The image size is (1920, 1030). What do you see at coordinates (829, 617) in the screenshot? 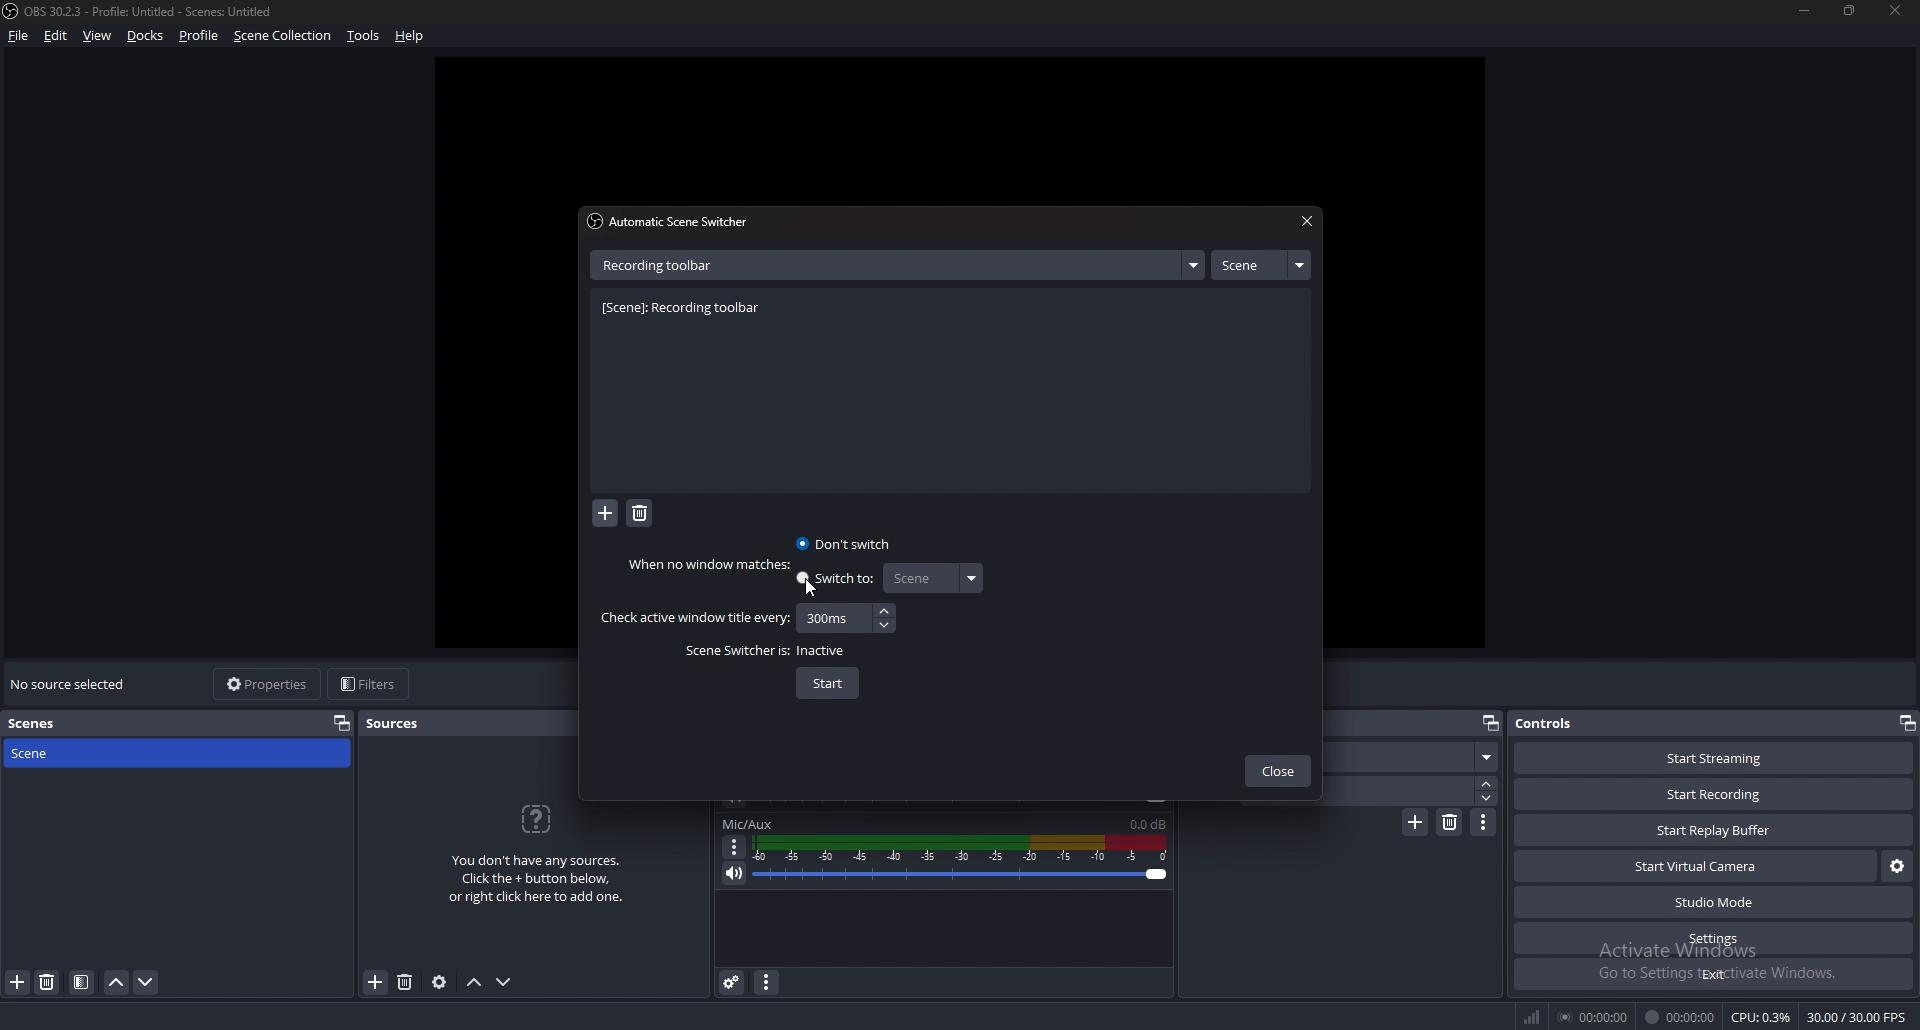
I see `time` at bounding box center [829, 617].